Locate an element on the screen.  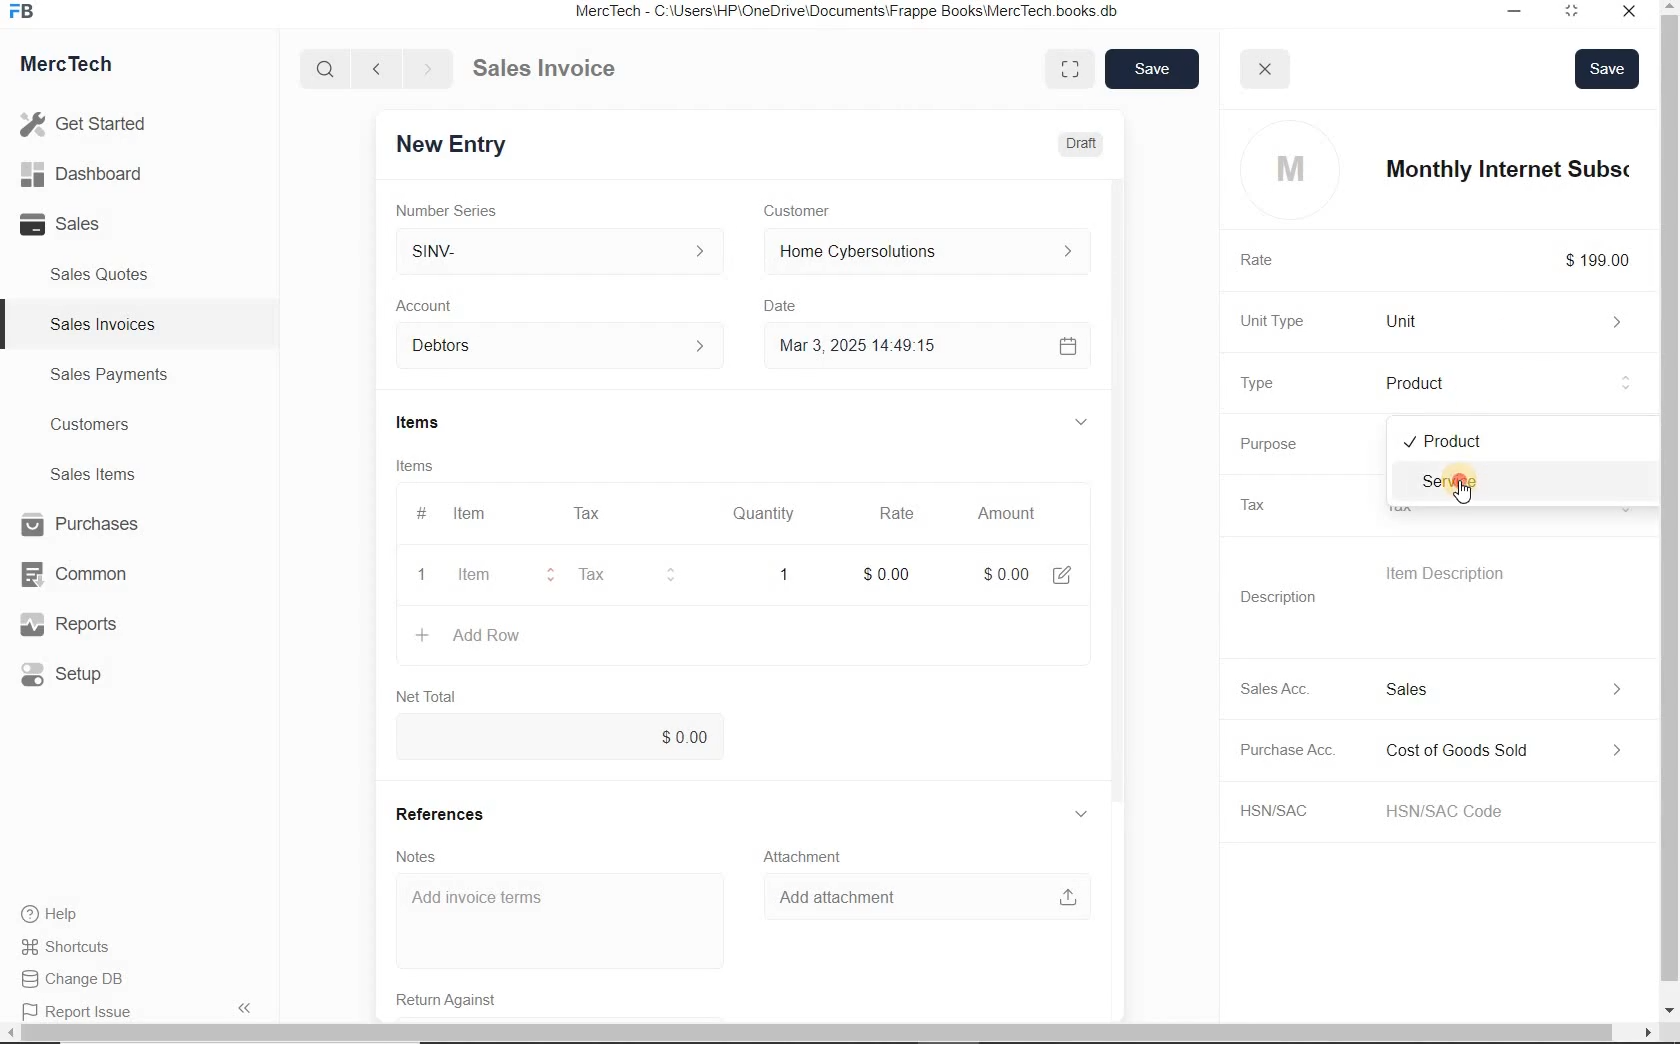
Sales is located at coordinates (90, 224).